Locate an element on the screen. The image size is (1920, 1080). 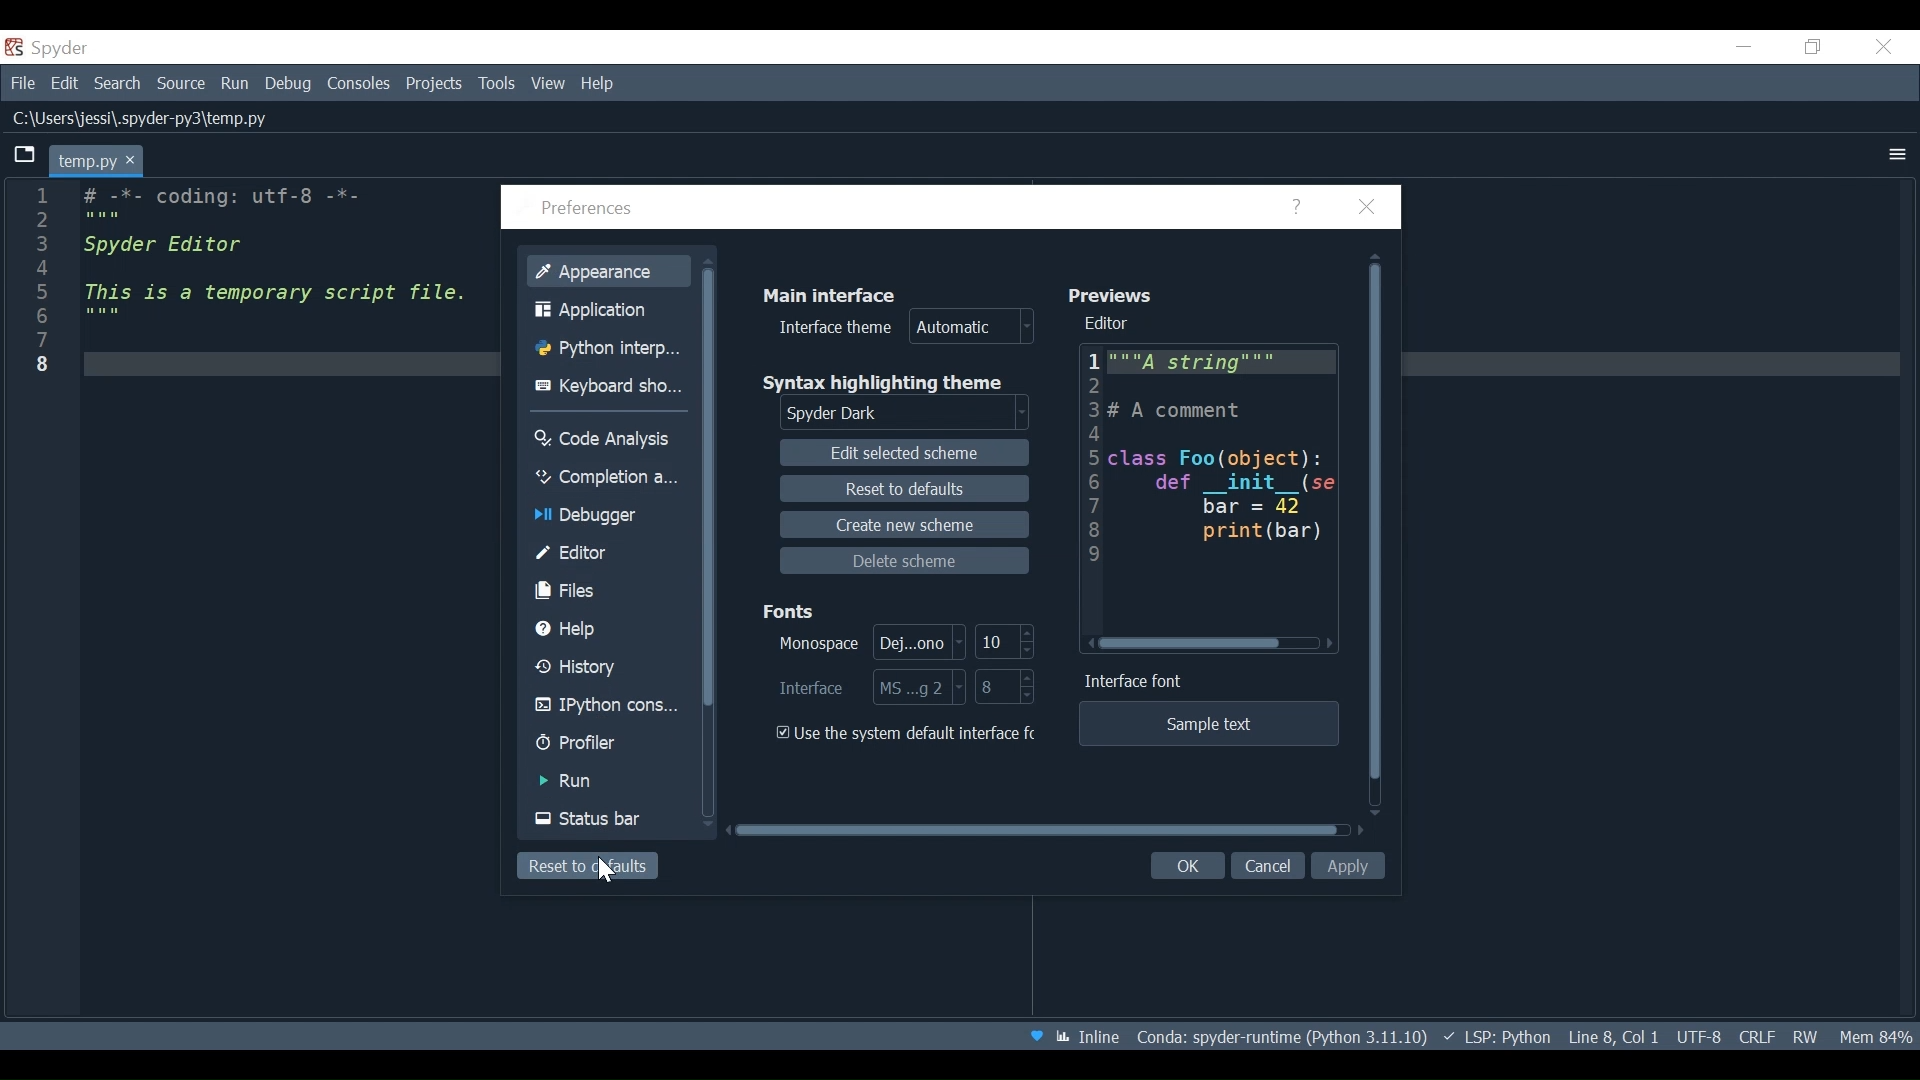
Vertical Scroll bar is located at coordinates (715, 541).